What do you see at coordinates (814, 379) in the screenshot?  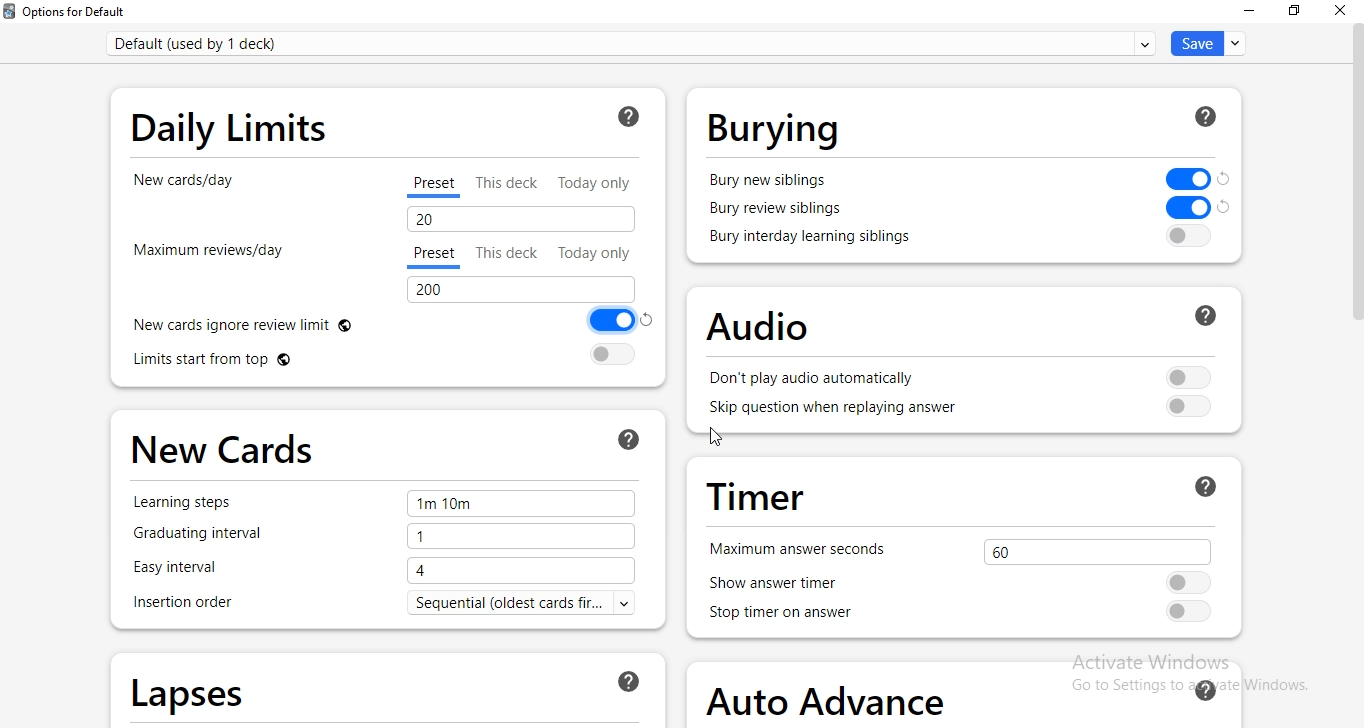 I see `don't play audio automatically` at bounding box center [814, 379].